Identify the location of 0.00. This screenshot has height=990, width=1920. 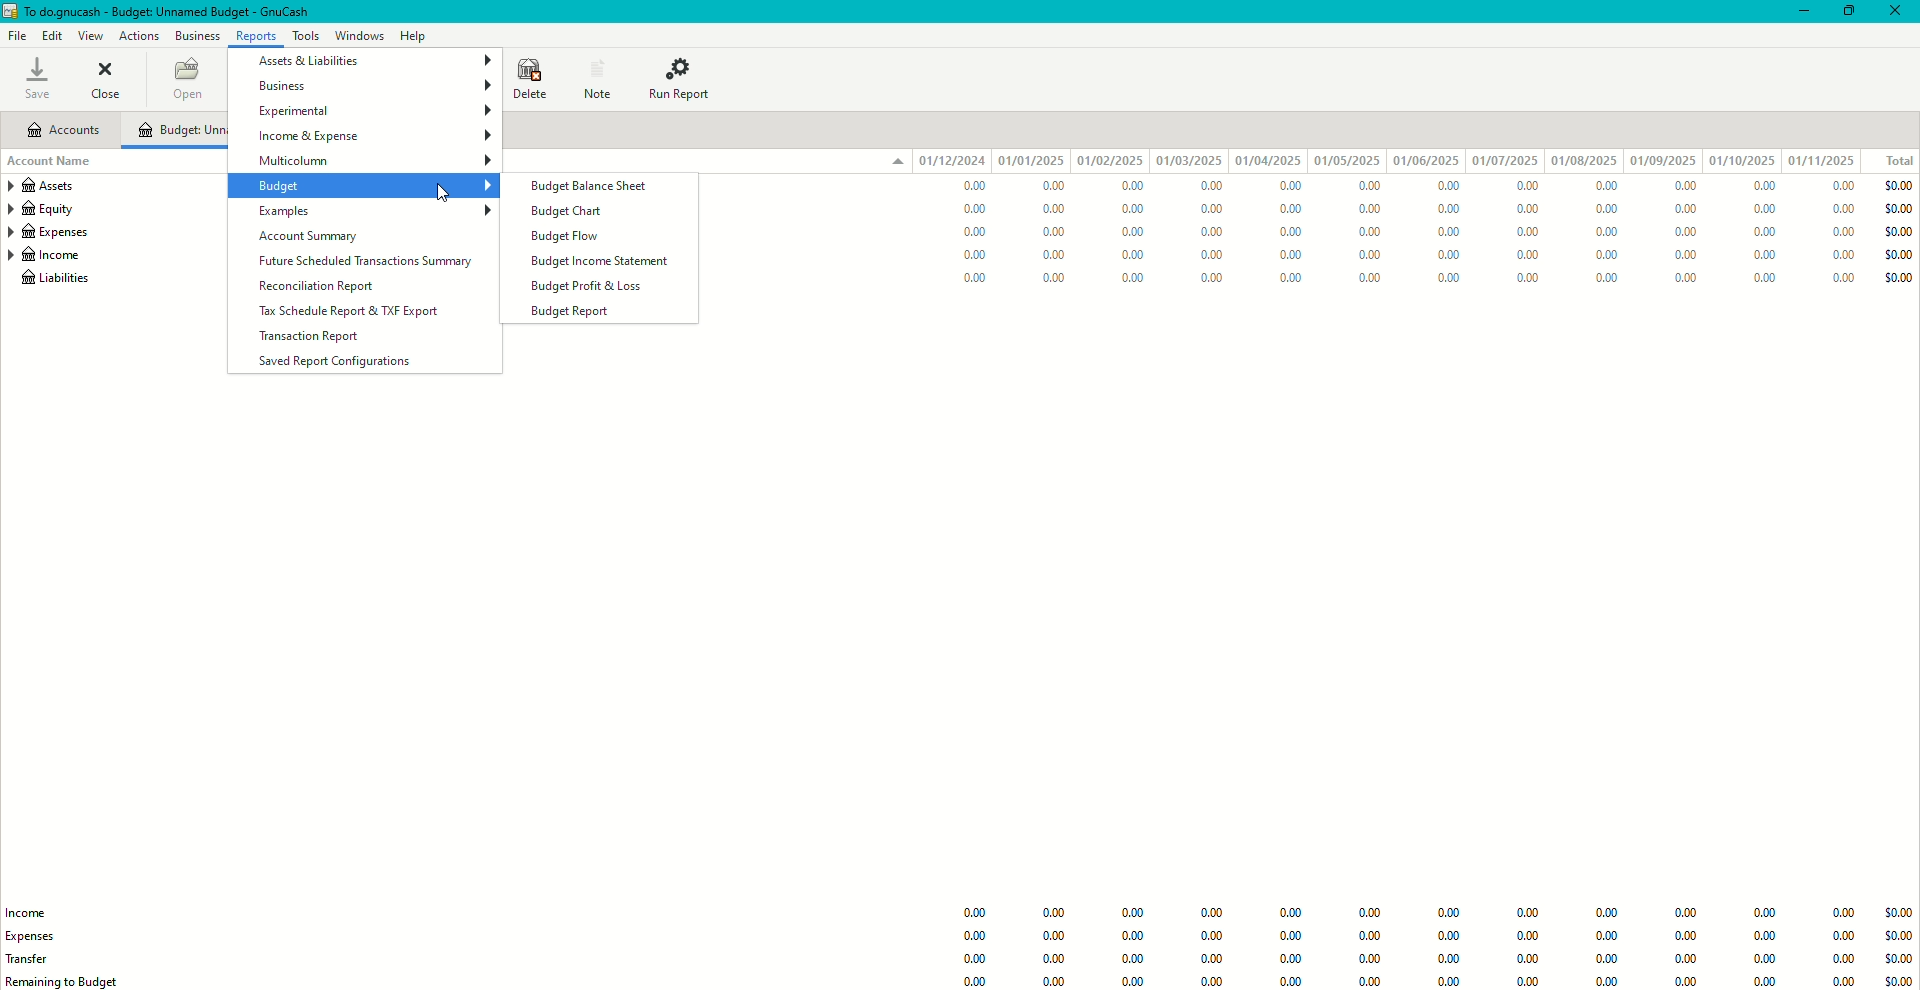
(1604, 982).